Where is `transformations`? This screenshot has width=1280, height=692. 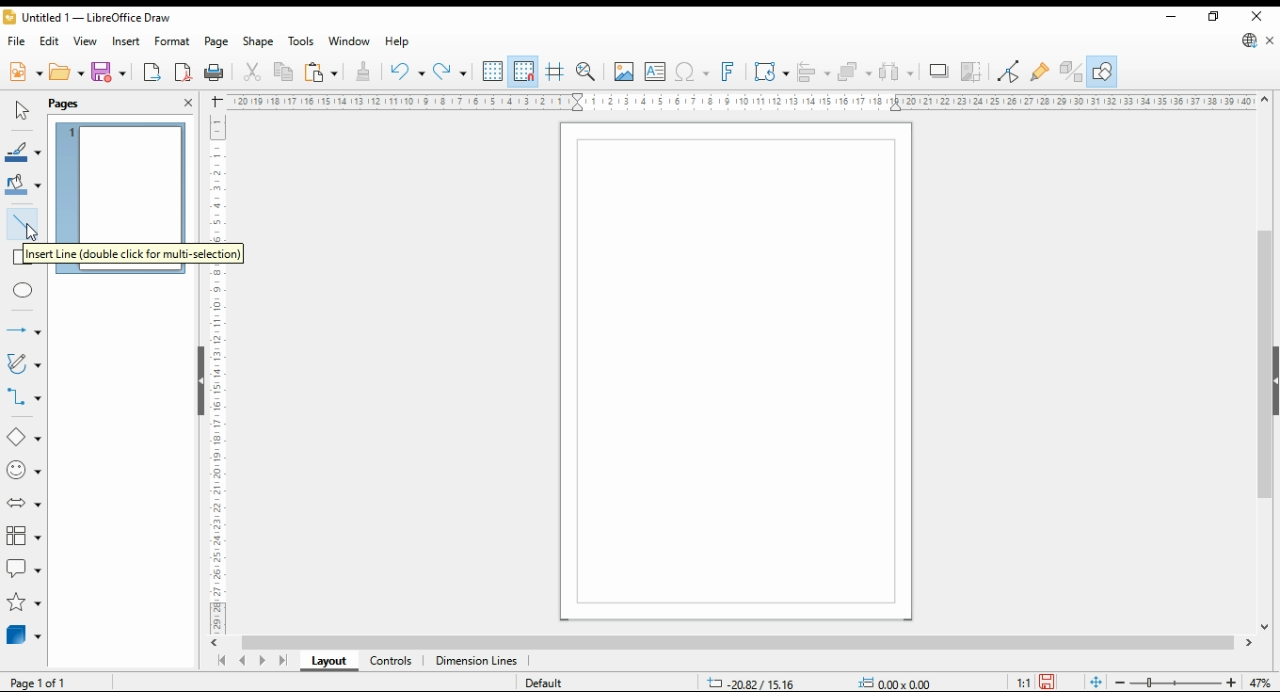 transformations is located at coordinates (771, 72).